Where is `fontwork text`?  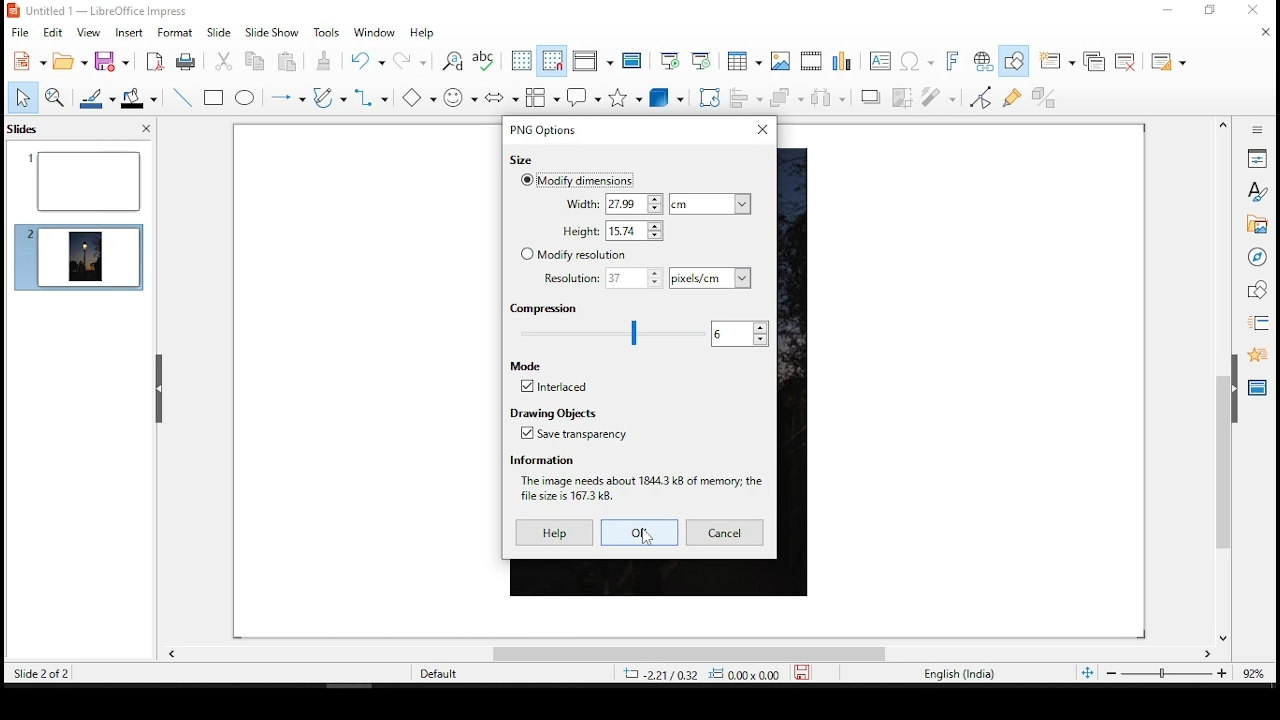 fontwork text is located at coordinates (955, 59).